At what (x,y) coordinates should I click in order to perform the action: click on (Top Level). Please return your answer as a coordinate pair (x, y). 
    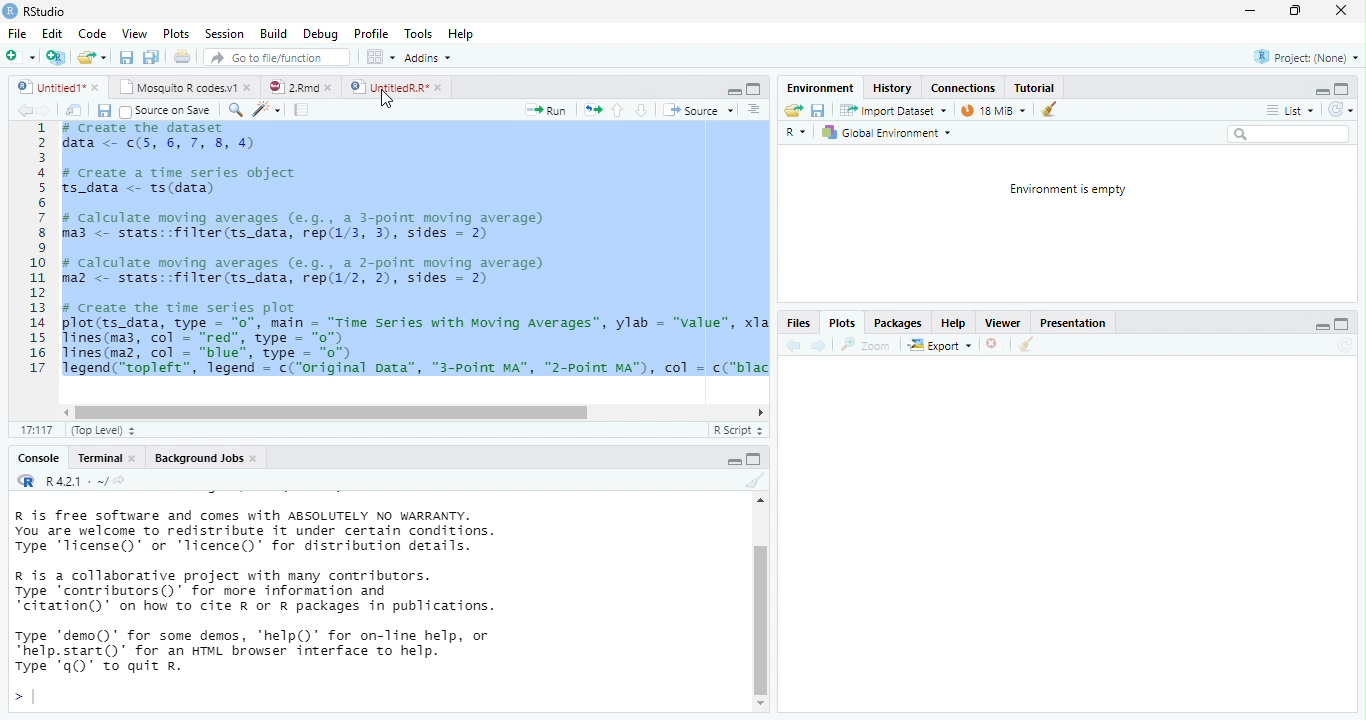
    Looking at the image, I should click on (98, 431).